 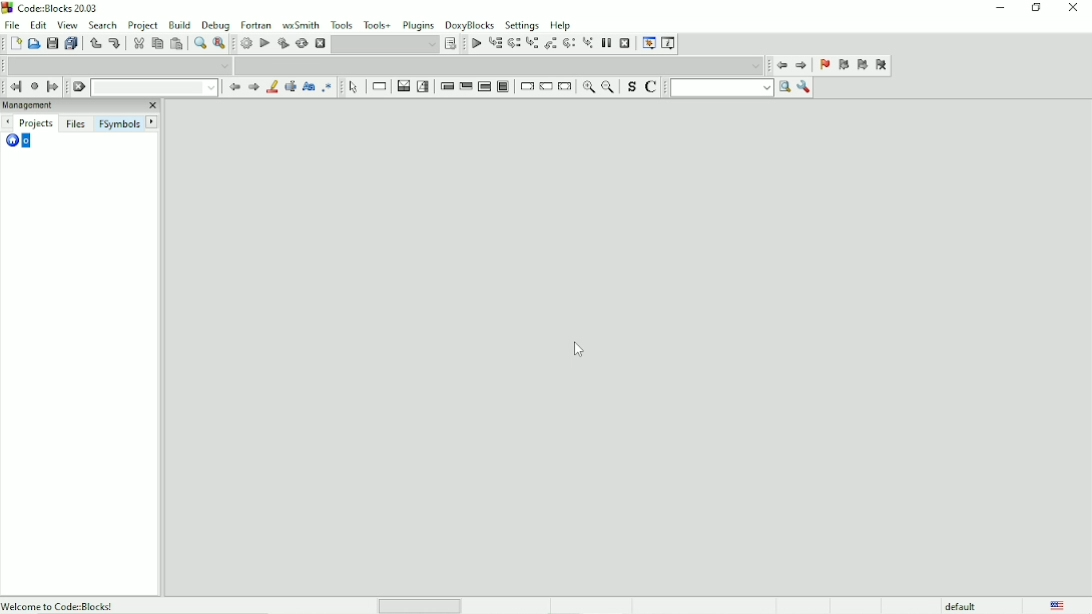 What do you see at coordinates (526, 87) in the screenshot?
I see `Break instruction` at bounding box center [526, 87].